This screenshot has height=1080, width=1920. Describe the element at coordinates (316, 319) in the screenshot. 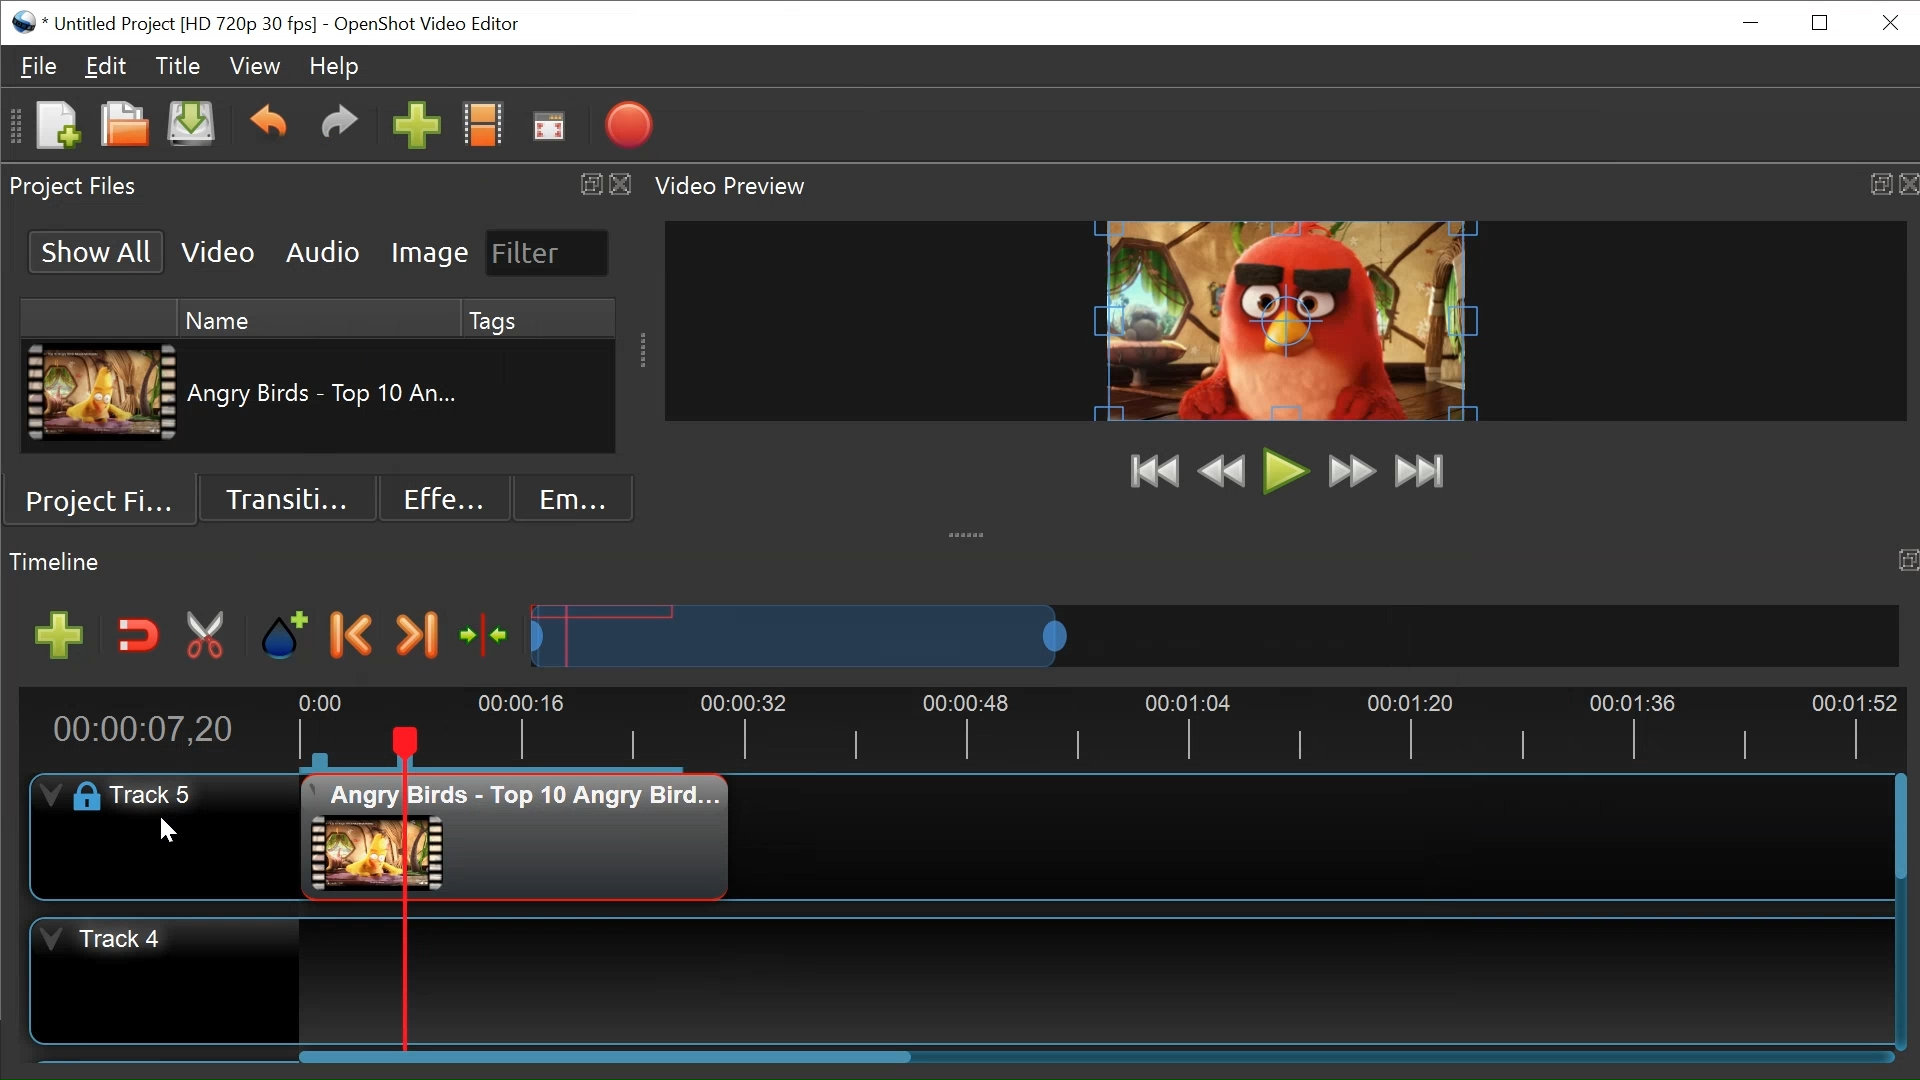

I see `Name` at that location.